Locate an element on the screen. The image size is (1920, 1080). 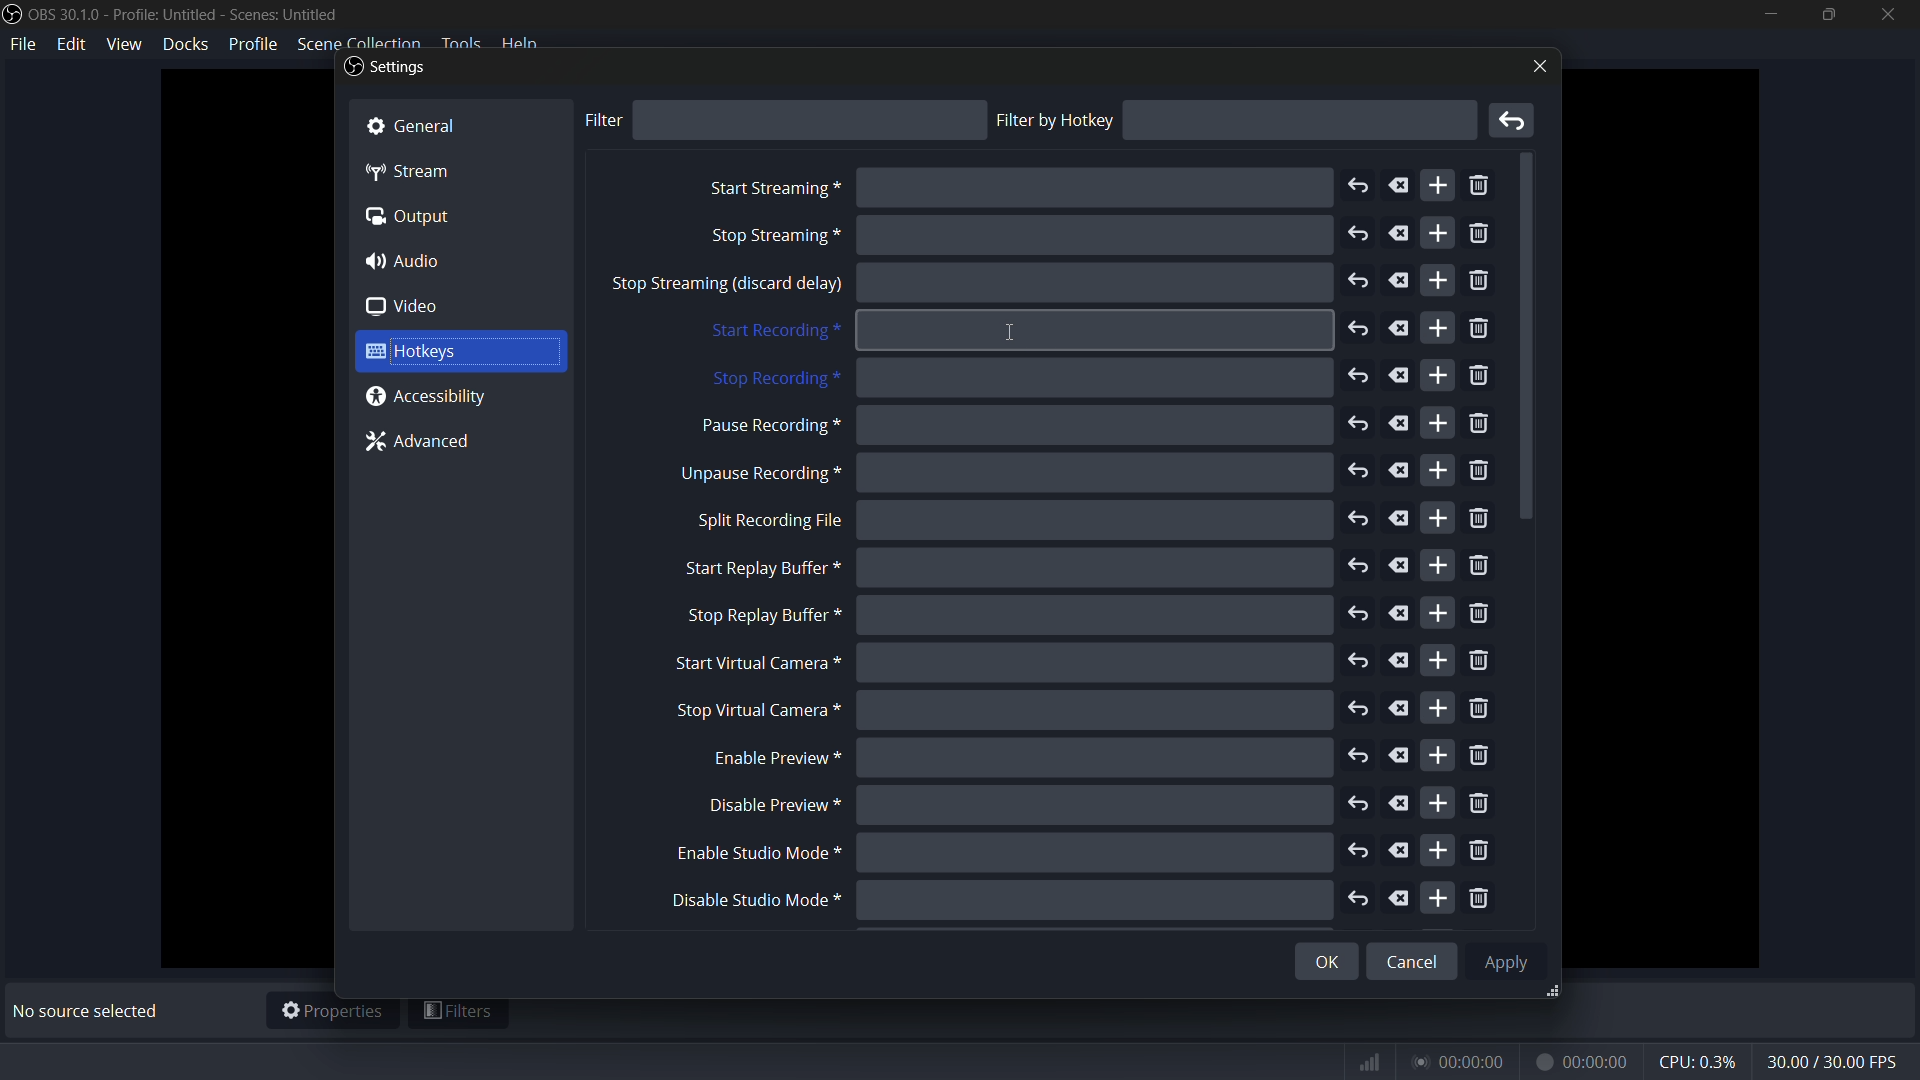
filters is located at coordinates (459, 1014).